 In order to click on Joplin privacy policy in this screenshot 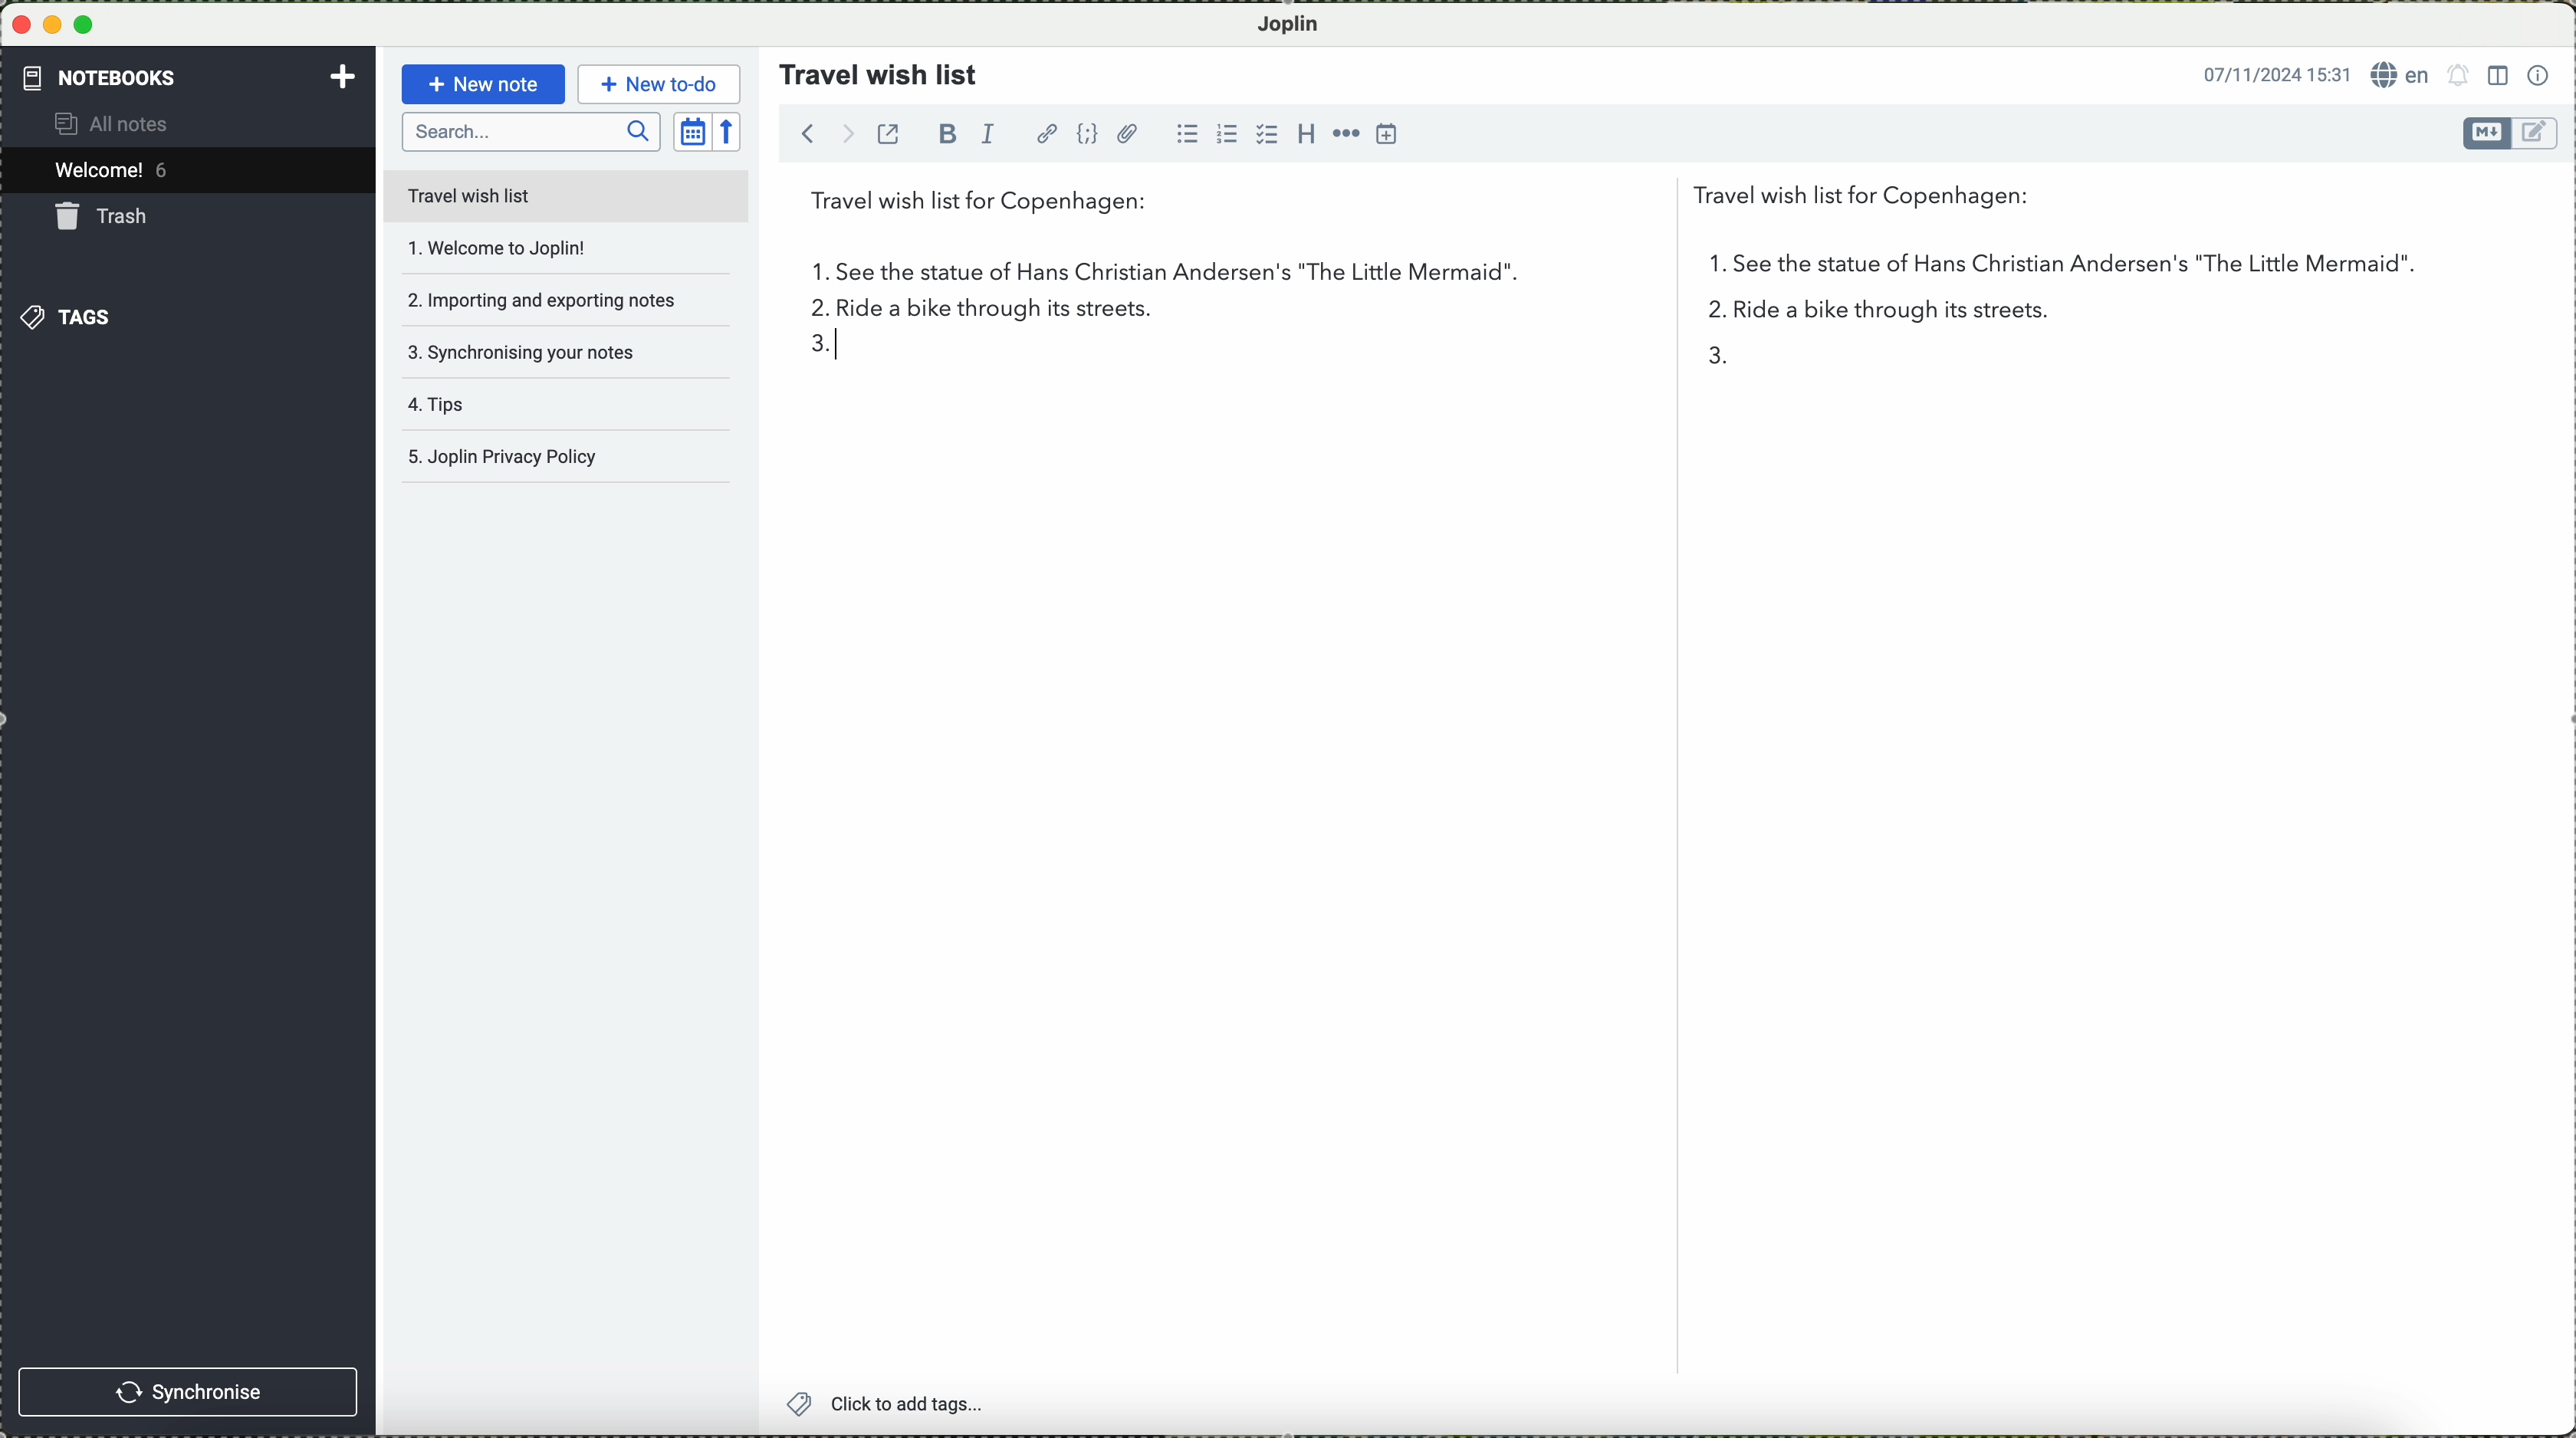, I will do `click(560, 462)`.